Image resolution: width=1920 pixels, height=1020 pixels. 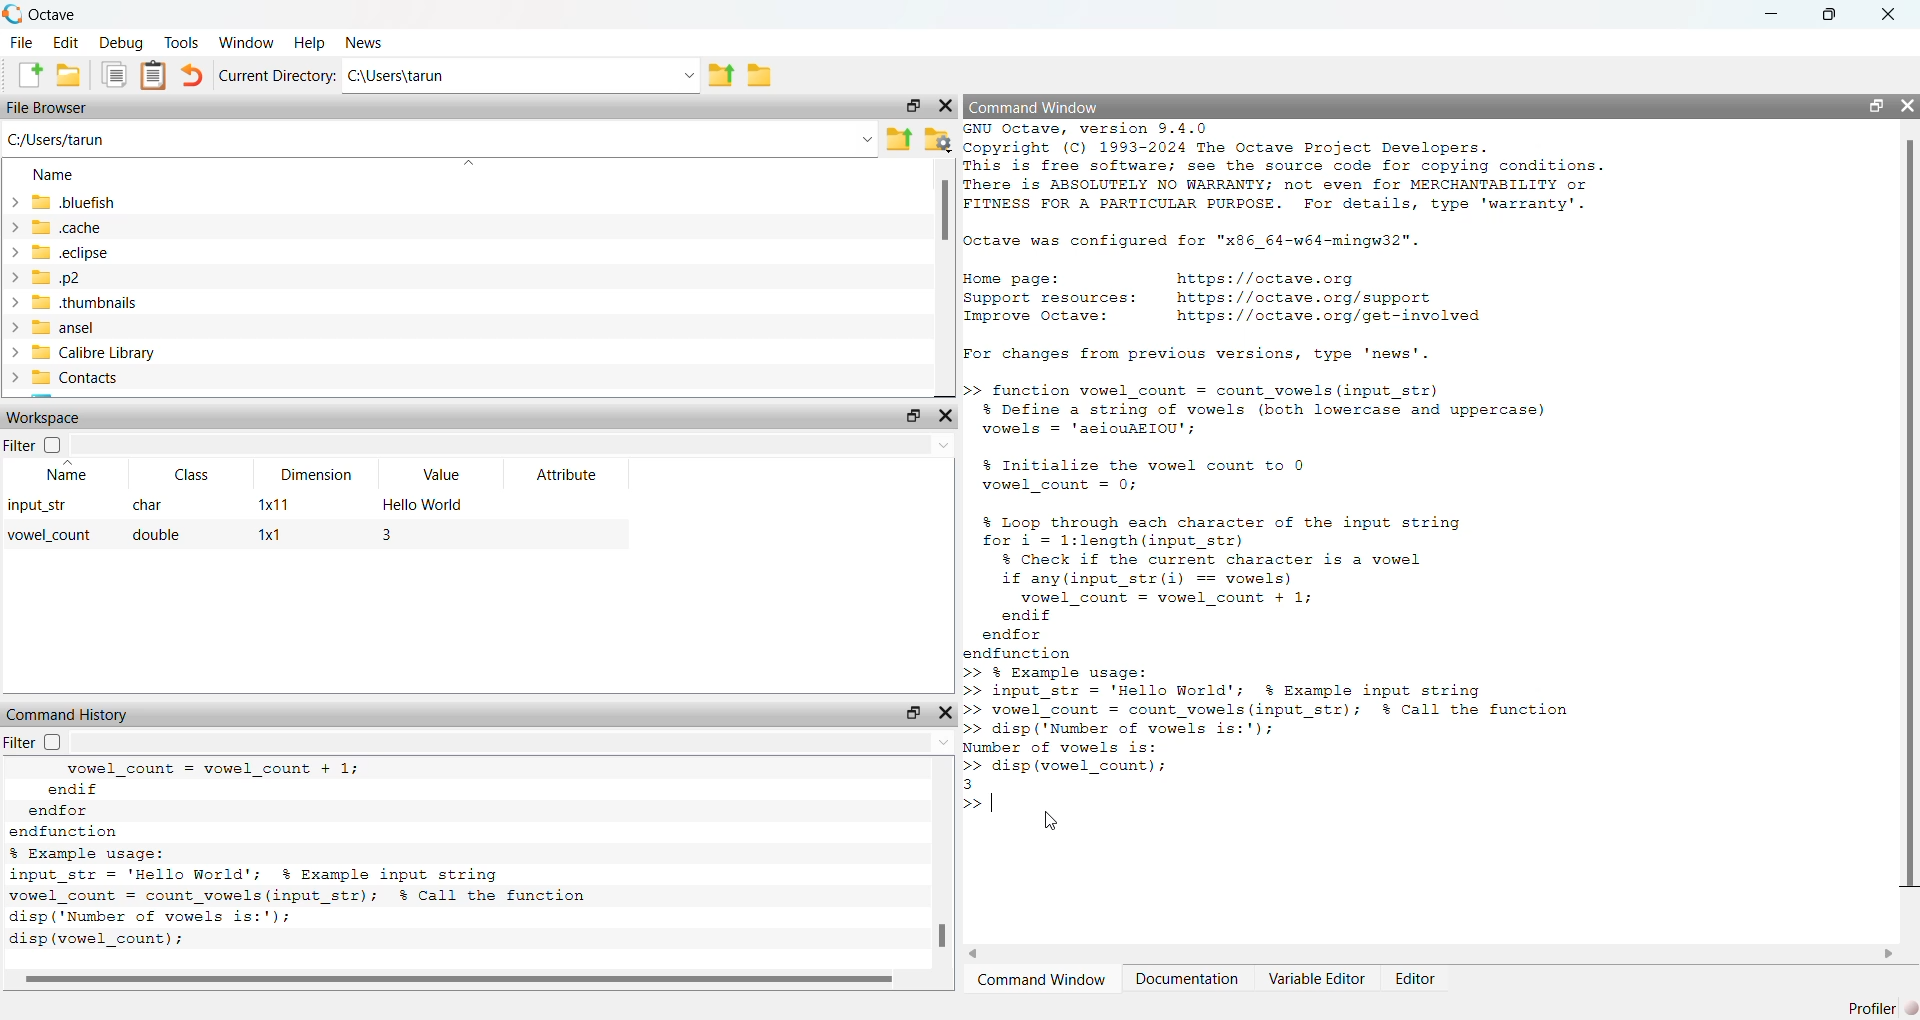 I want to click on GNU Octave, version 35.4.0
Copyright (C) 1993-2024 The Octave Project Developers.

This is free software; see the source code for copying conditions.
There is ABSOLUTELY NO WARRANTY; not even for MERCHANTABILITY or
FITNESS FOR A PARTICULAR PURPOSE. For details, type 'warranty'., so click(x=1286, y=170).